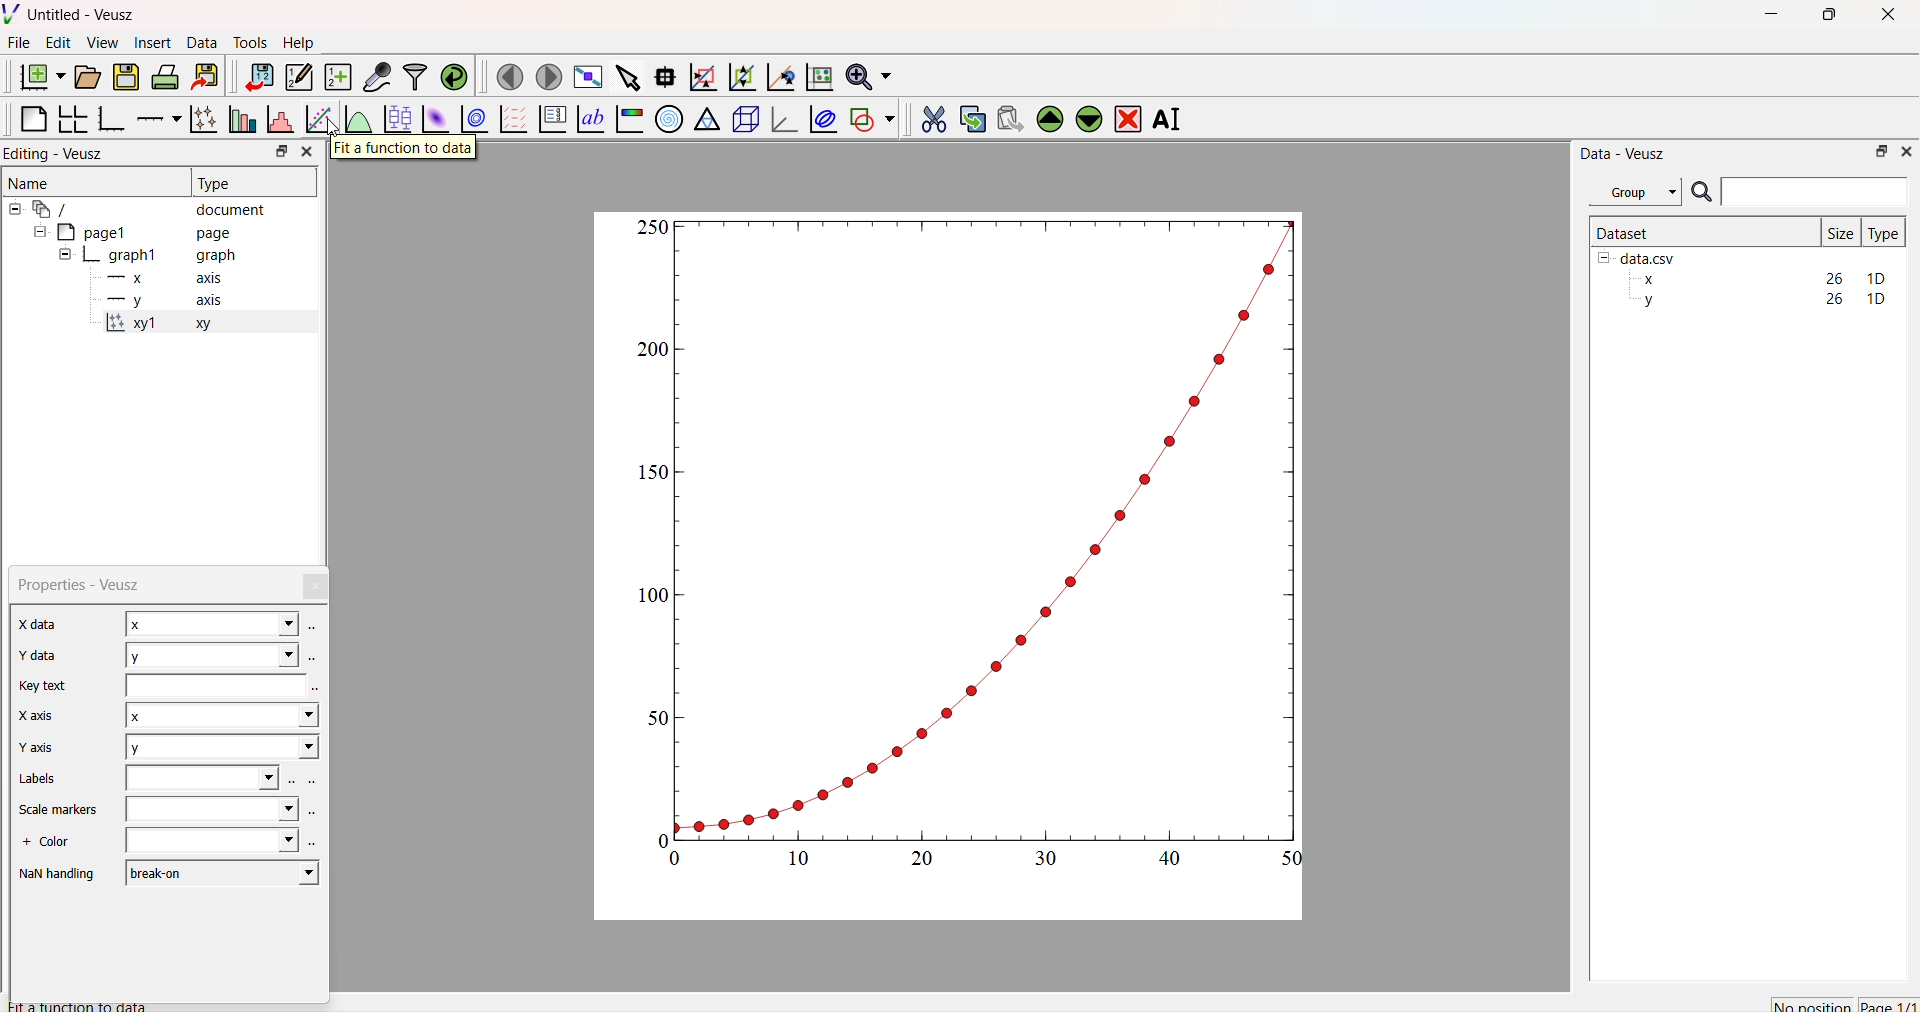 The height and width of the screenshot is (1012, 1920). What do you see at coordinates (1883, 233) in the screenshot?
I see `Type` at bounding box center [1883, 233].